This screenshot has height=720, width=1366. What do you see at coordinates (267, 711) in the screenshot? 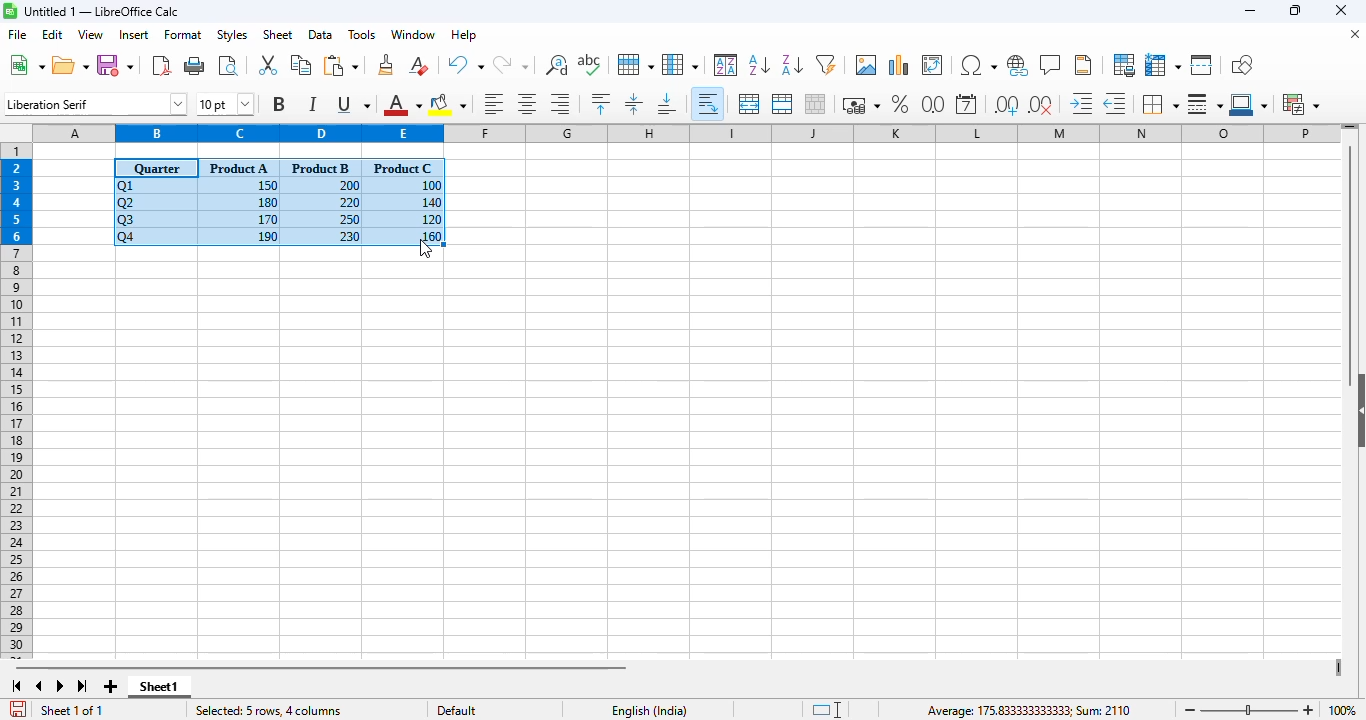
I see `selected: 5 rows, 4 columns` at bounding box center [267, 711].